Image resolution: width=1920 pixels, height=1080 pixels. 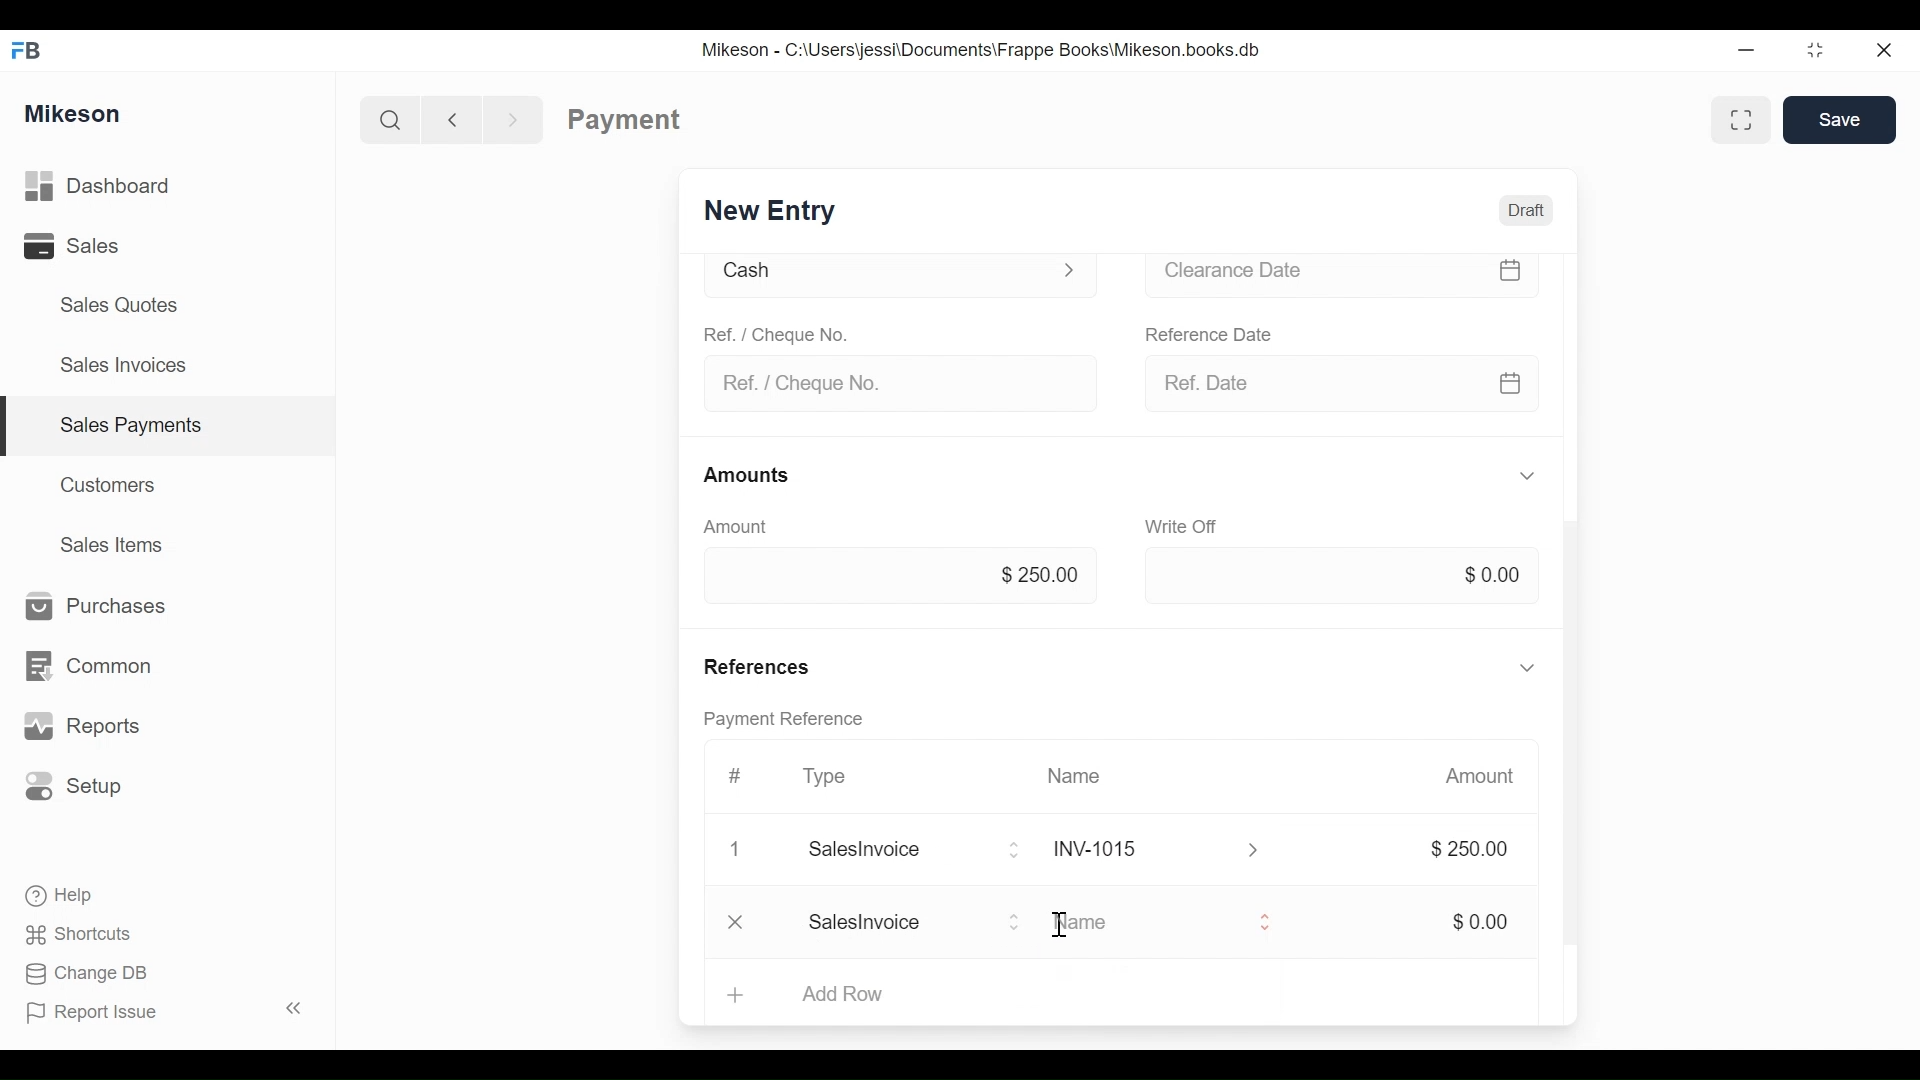 What do you see at coordinates (32, 47) in the screenshot?
I see `FB` at bounding box center [32, 47].